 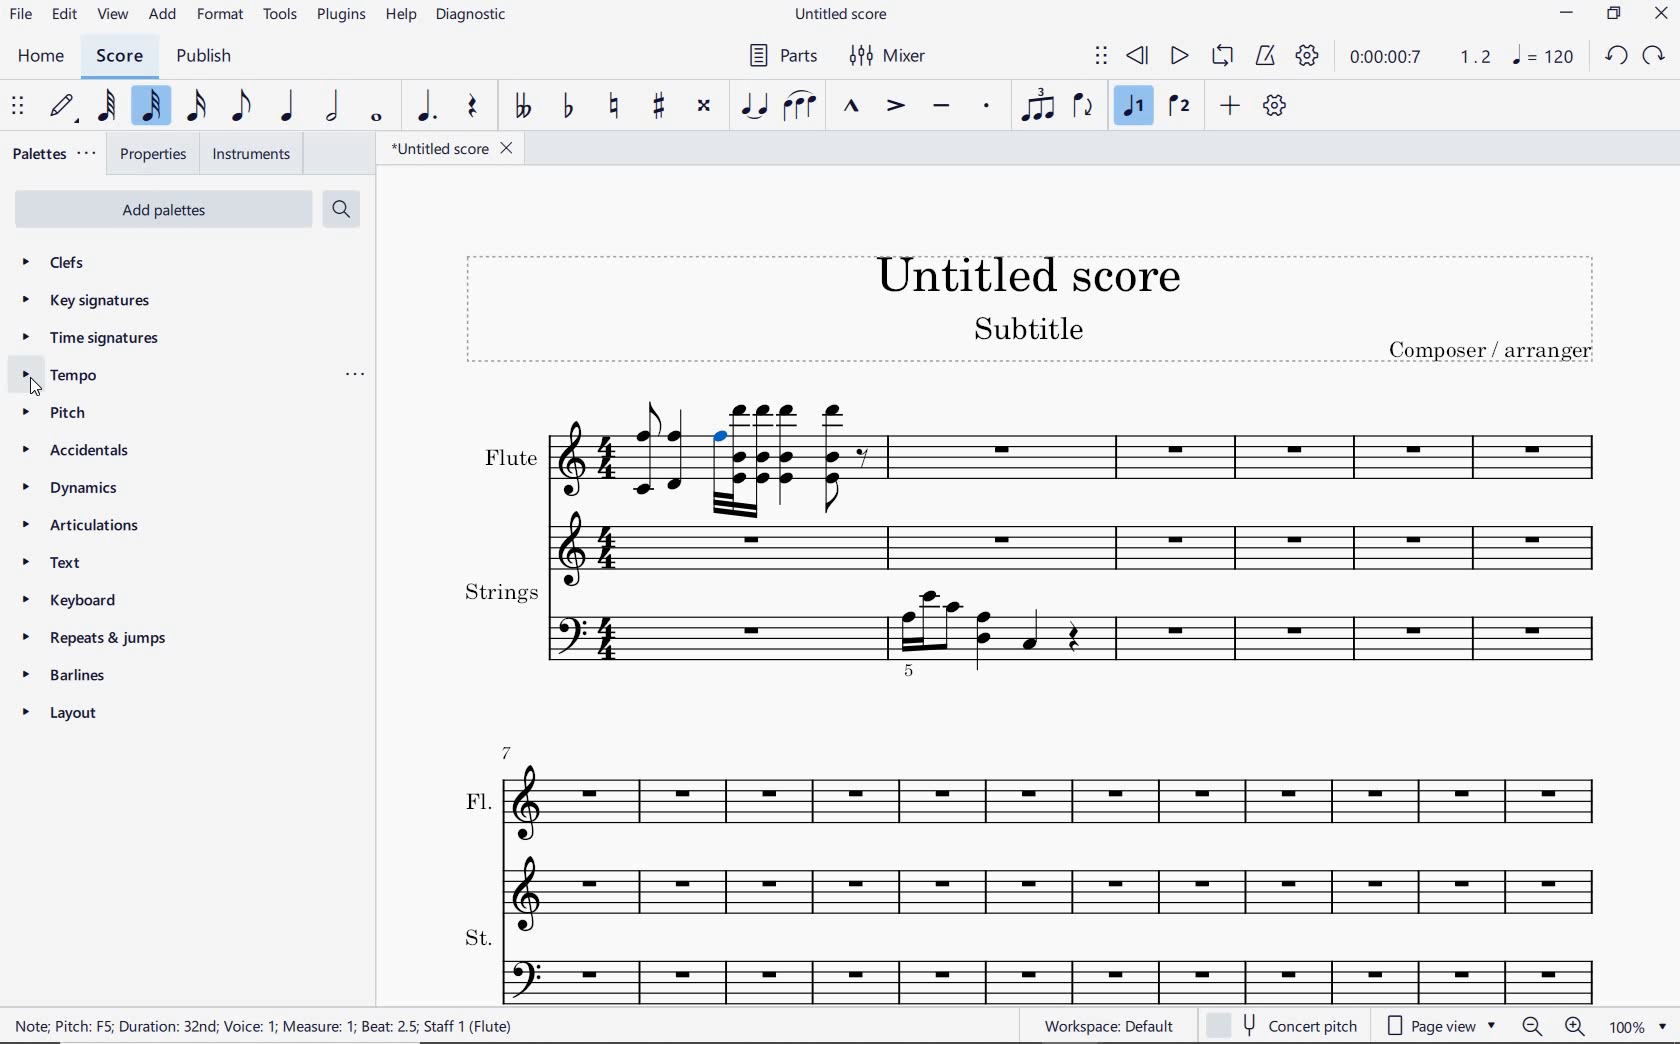 I want to click on 32ND NOTE, so click(x=154, y=106).